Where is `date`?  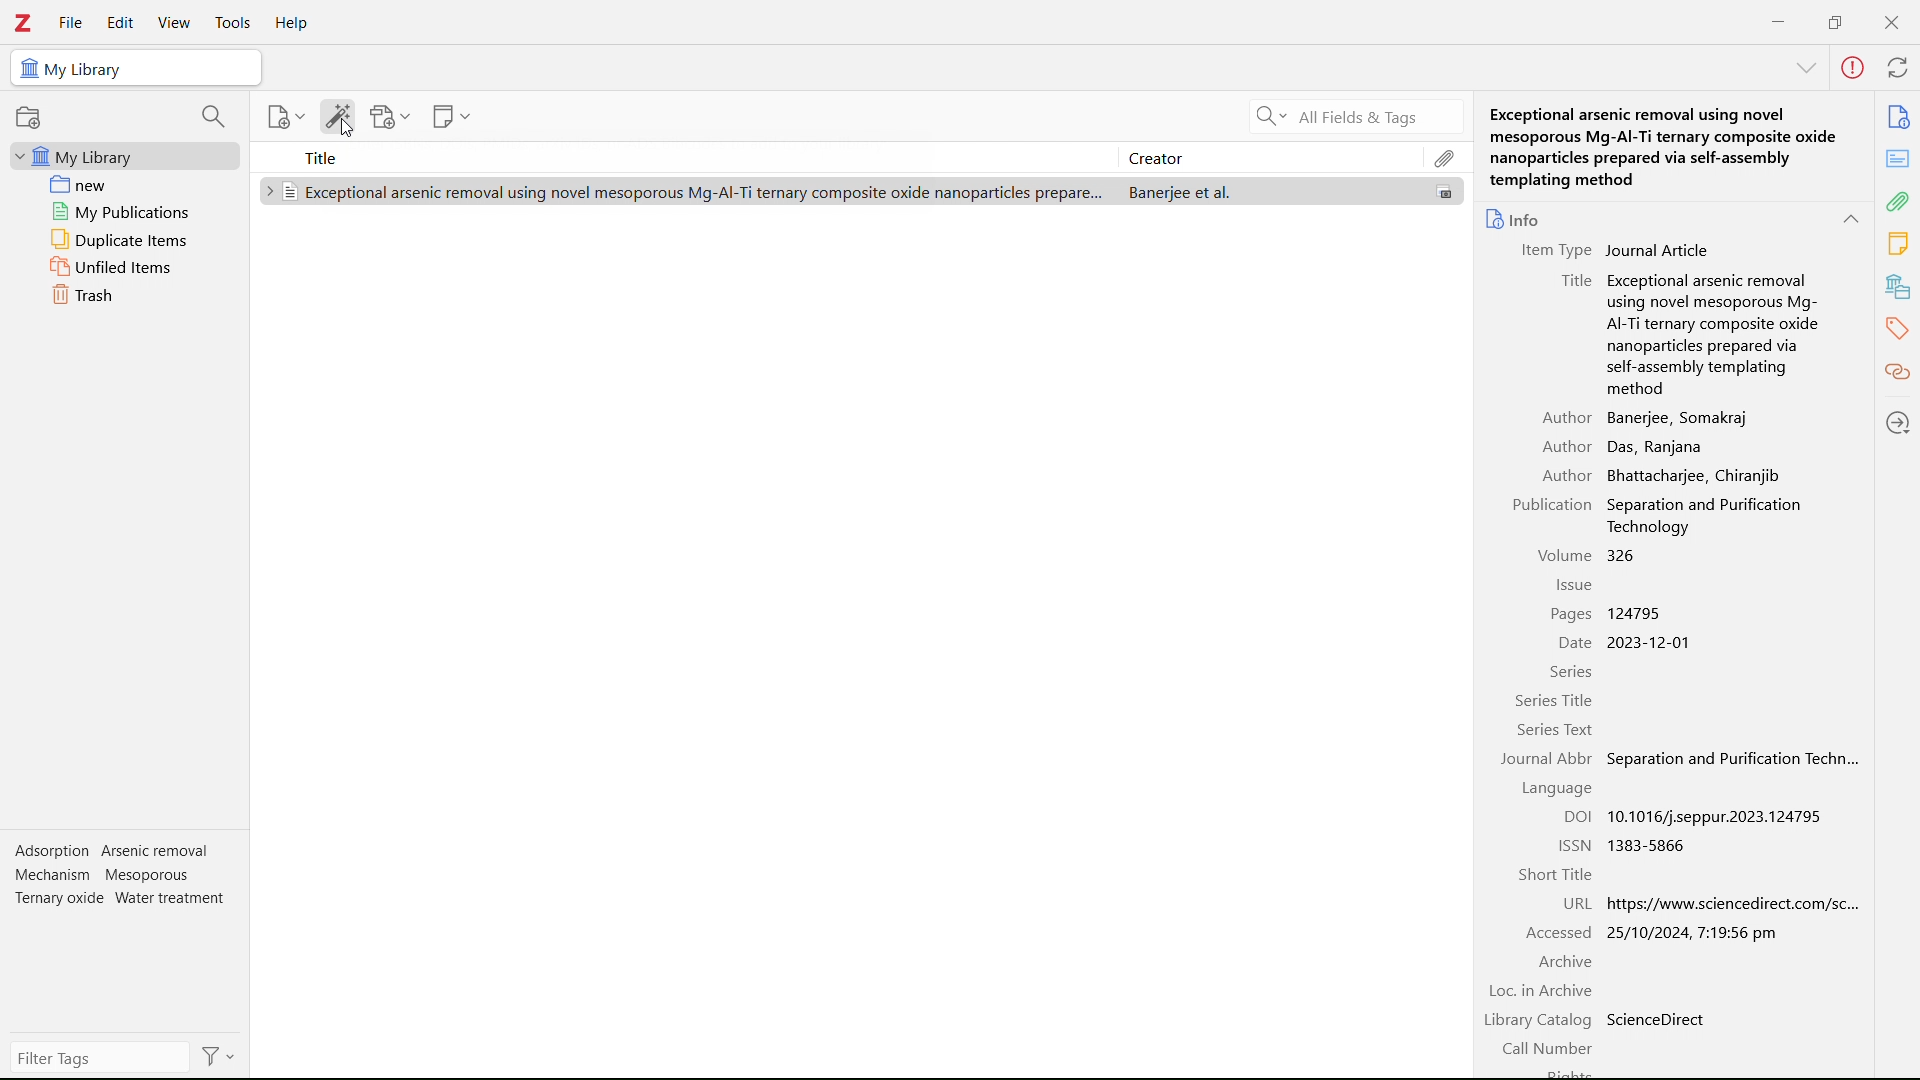
date is located at coordinates (1571, 643).